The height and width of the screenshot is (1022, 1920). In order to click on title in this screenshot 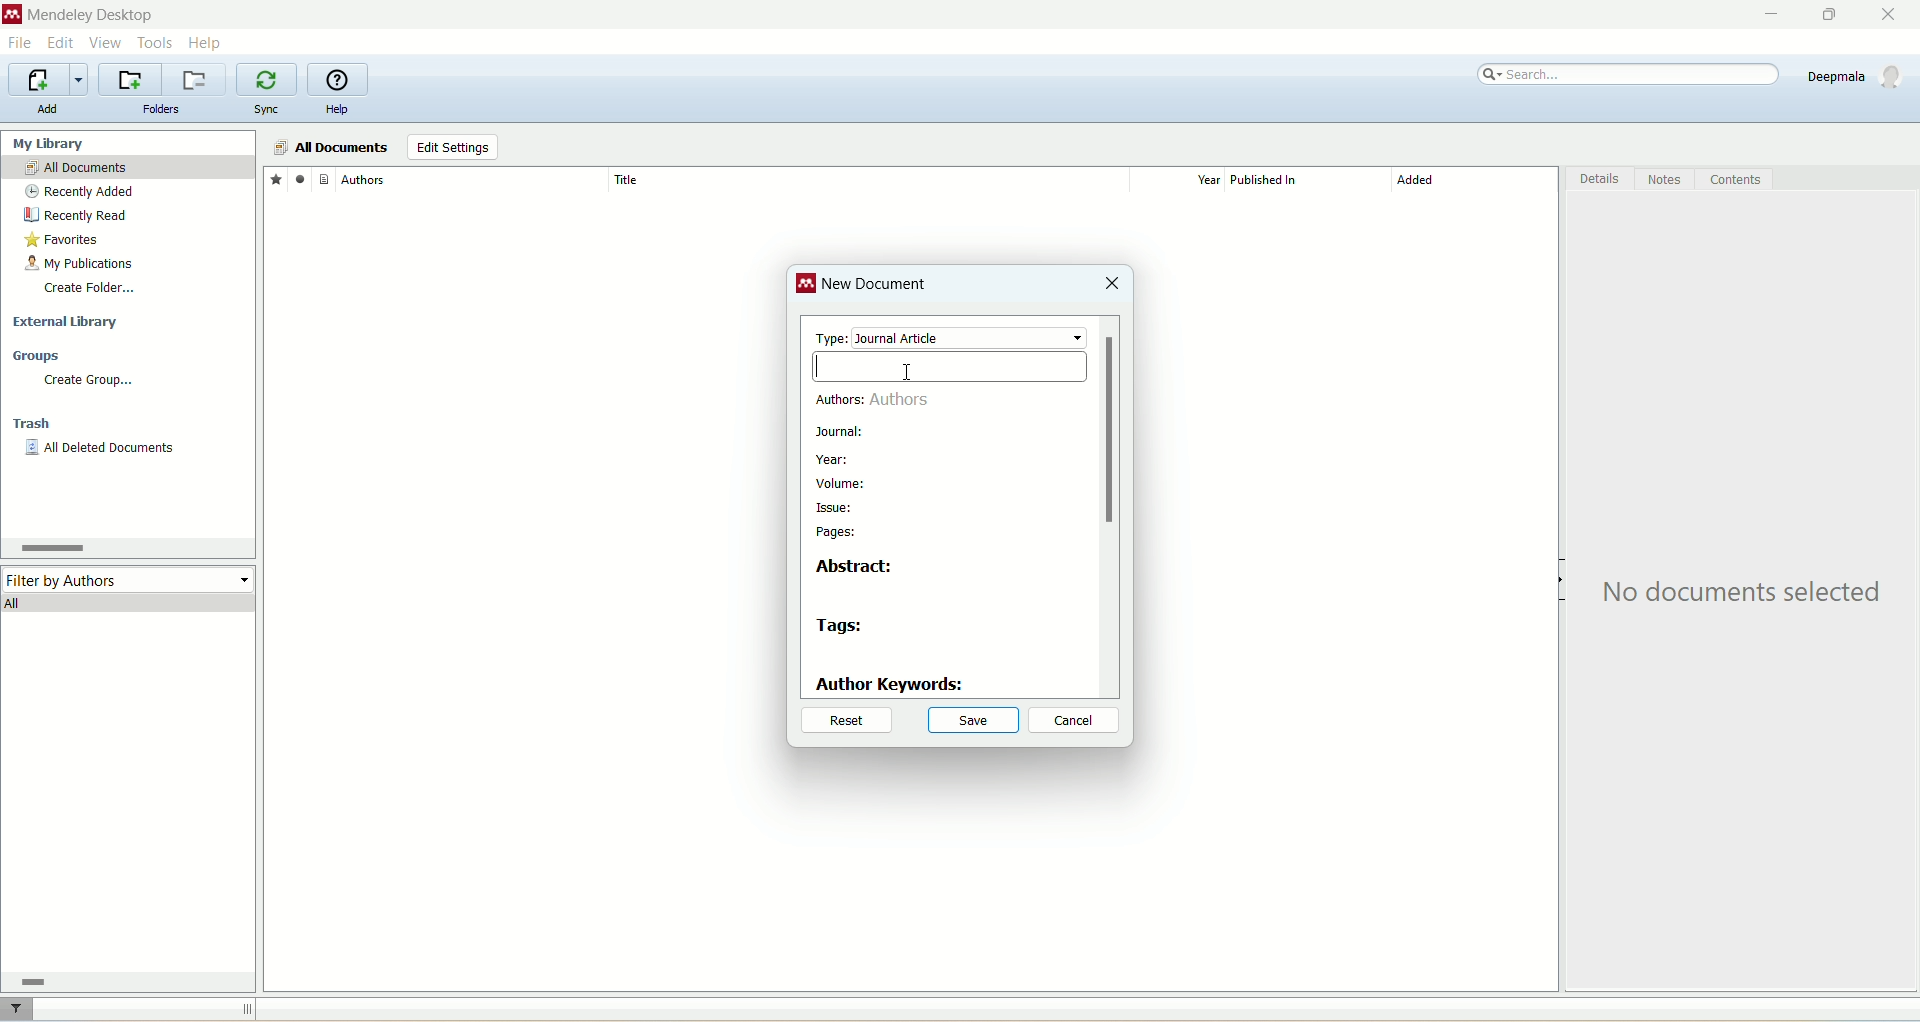, I will do `click(867, 179)`.